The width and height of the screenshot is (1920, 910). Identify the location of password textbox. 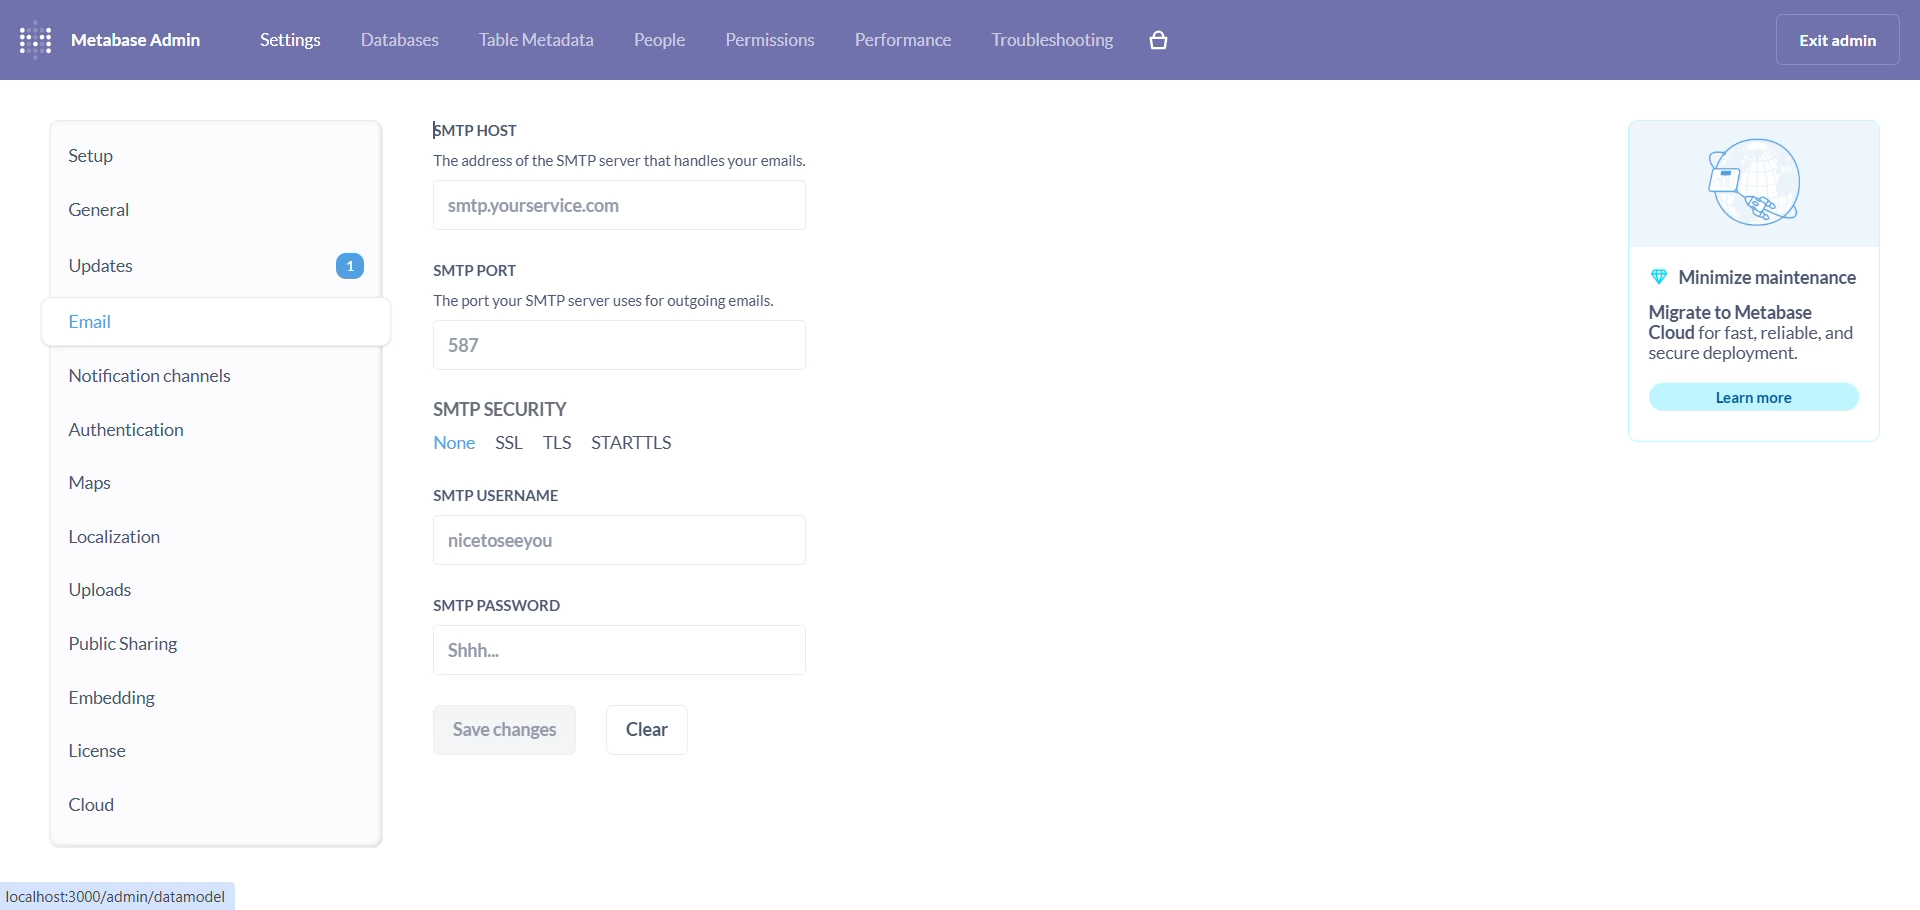
(584, 656).